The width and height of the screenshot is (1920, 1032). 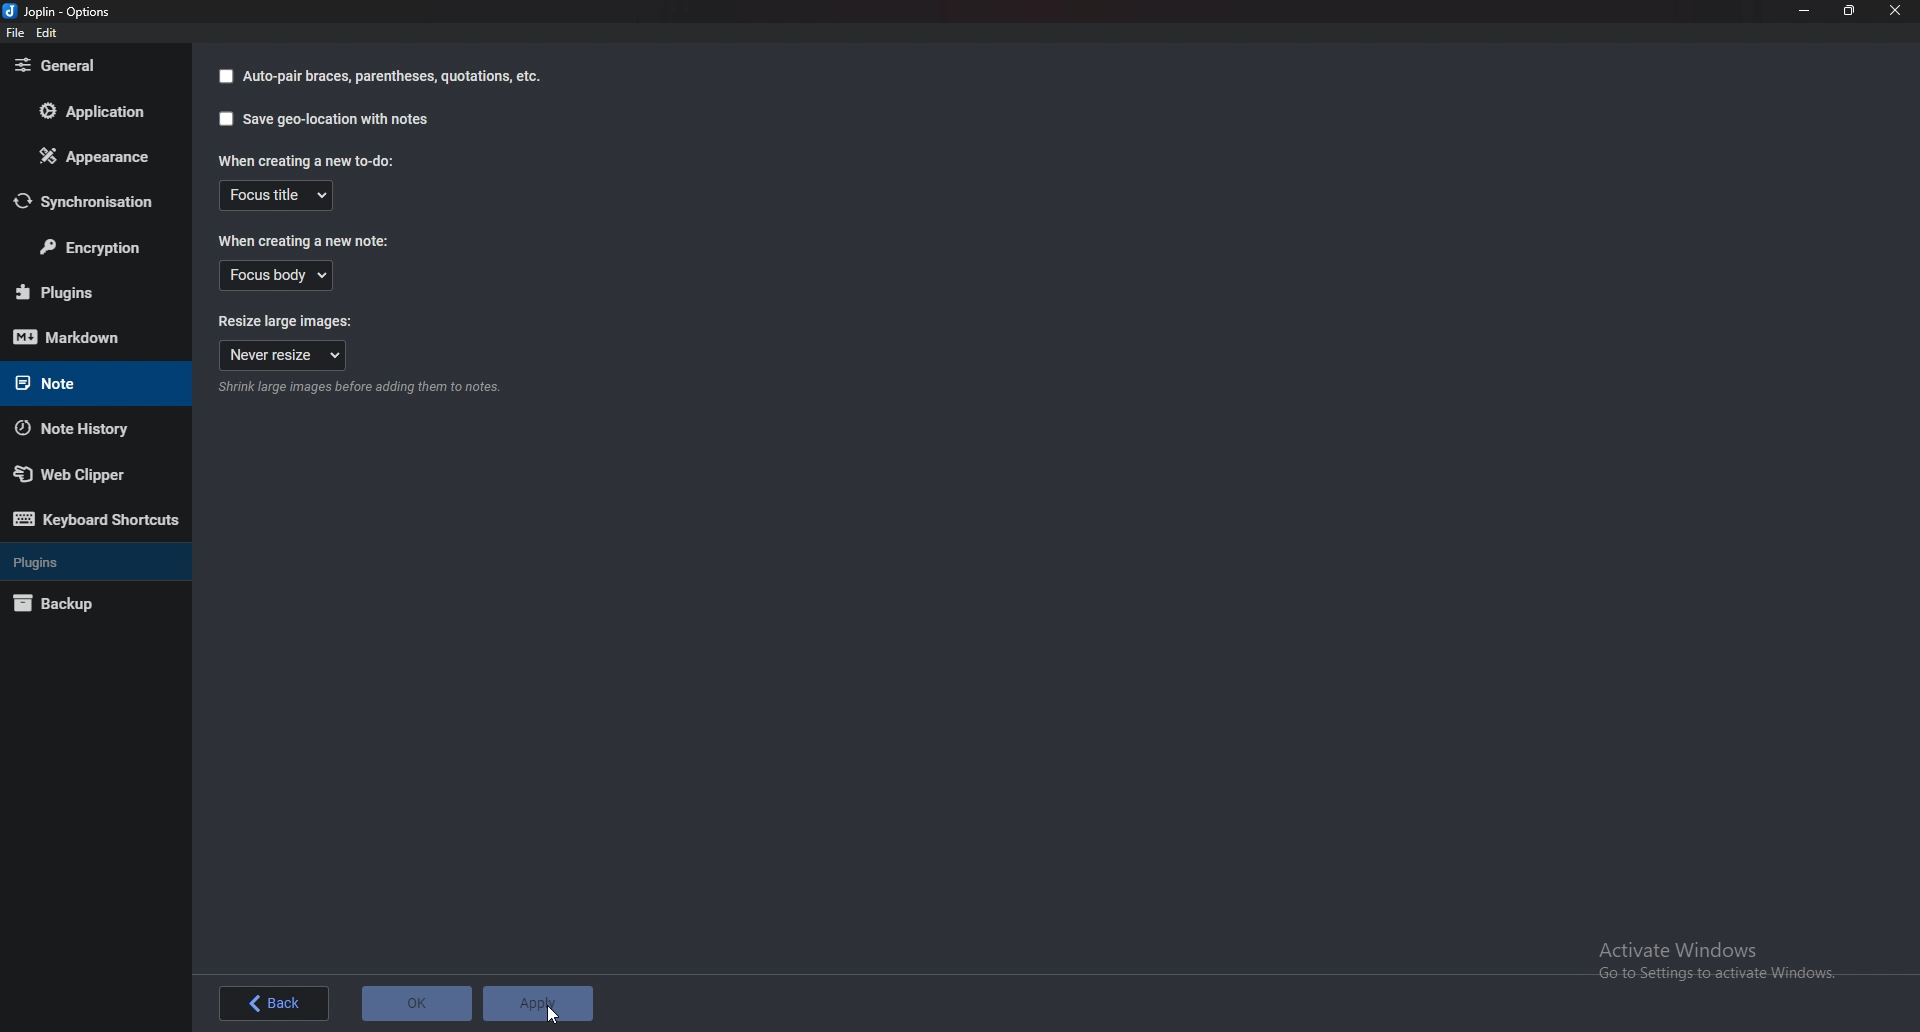 I want to click on focus body, so click(x=276, y=276).